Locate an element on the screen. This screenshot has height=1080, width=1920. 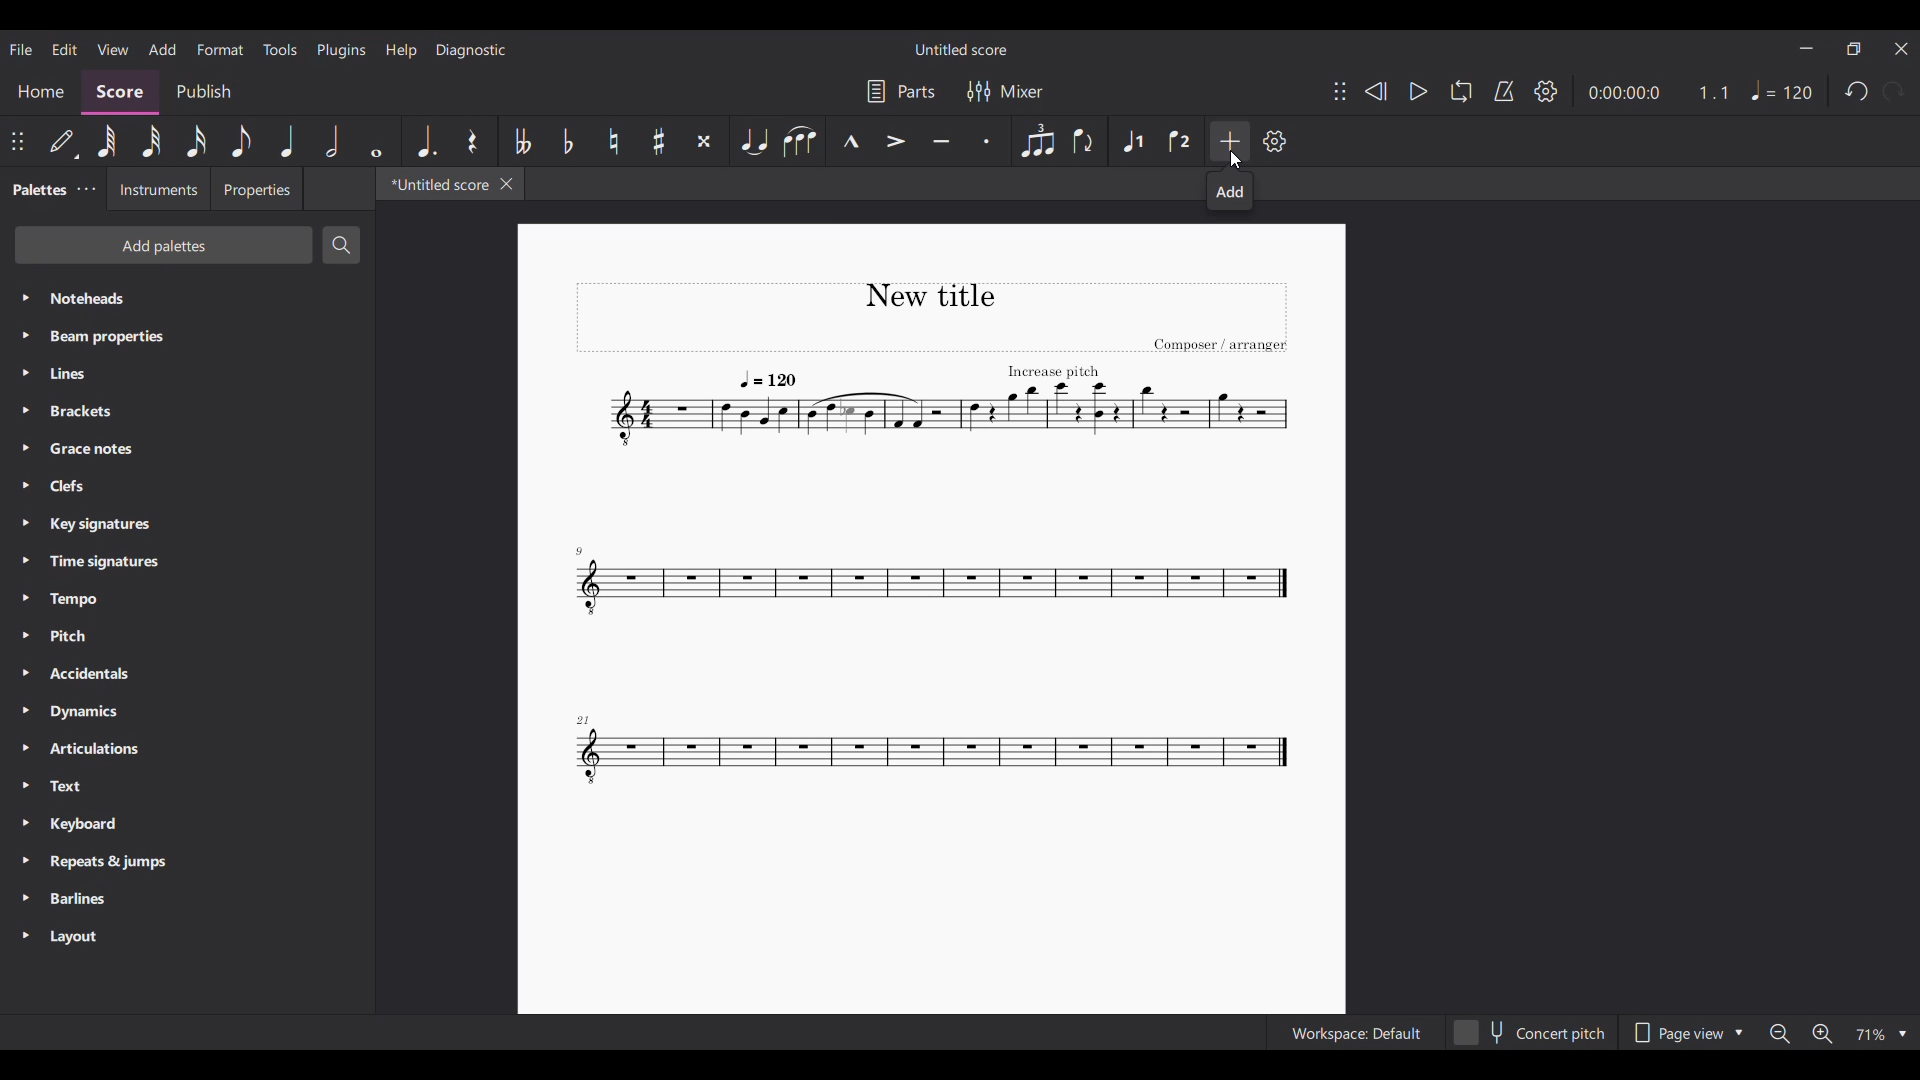
Score, current section highlighted is located at coordinates (120, 92).